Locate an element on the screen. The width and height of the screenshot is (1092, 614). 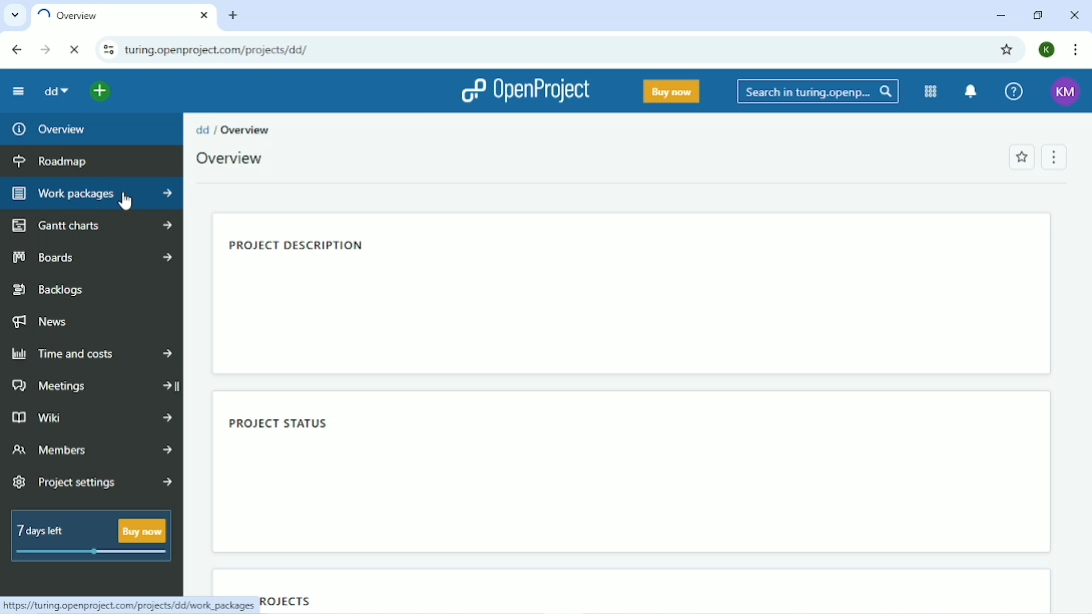
Wiki is located at coordinates (93, 417).